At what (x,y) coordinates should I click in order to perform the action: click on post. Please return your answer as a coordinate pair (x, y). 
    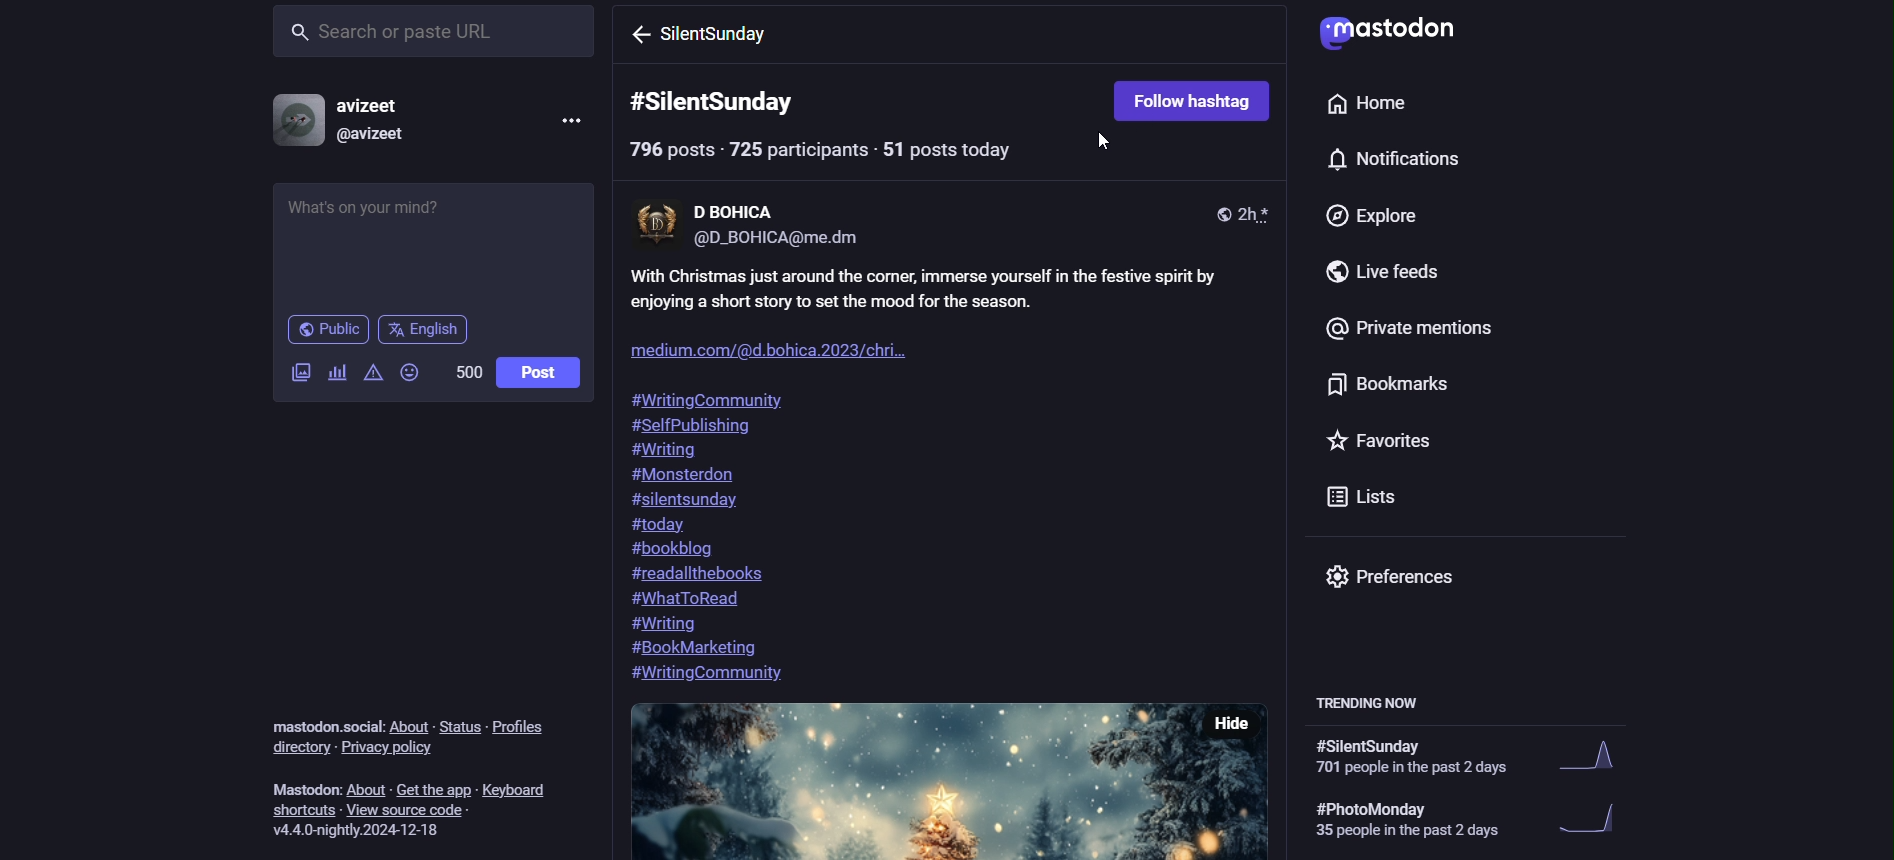
    Looking at the image, I should click on (541, 371).